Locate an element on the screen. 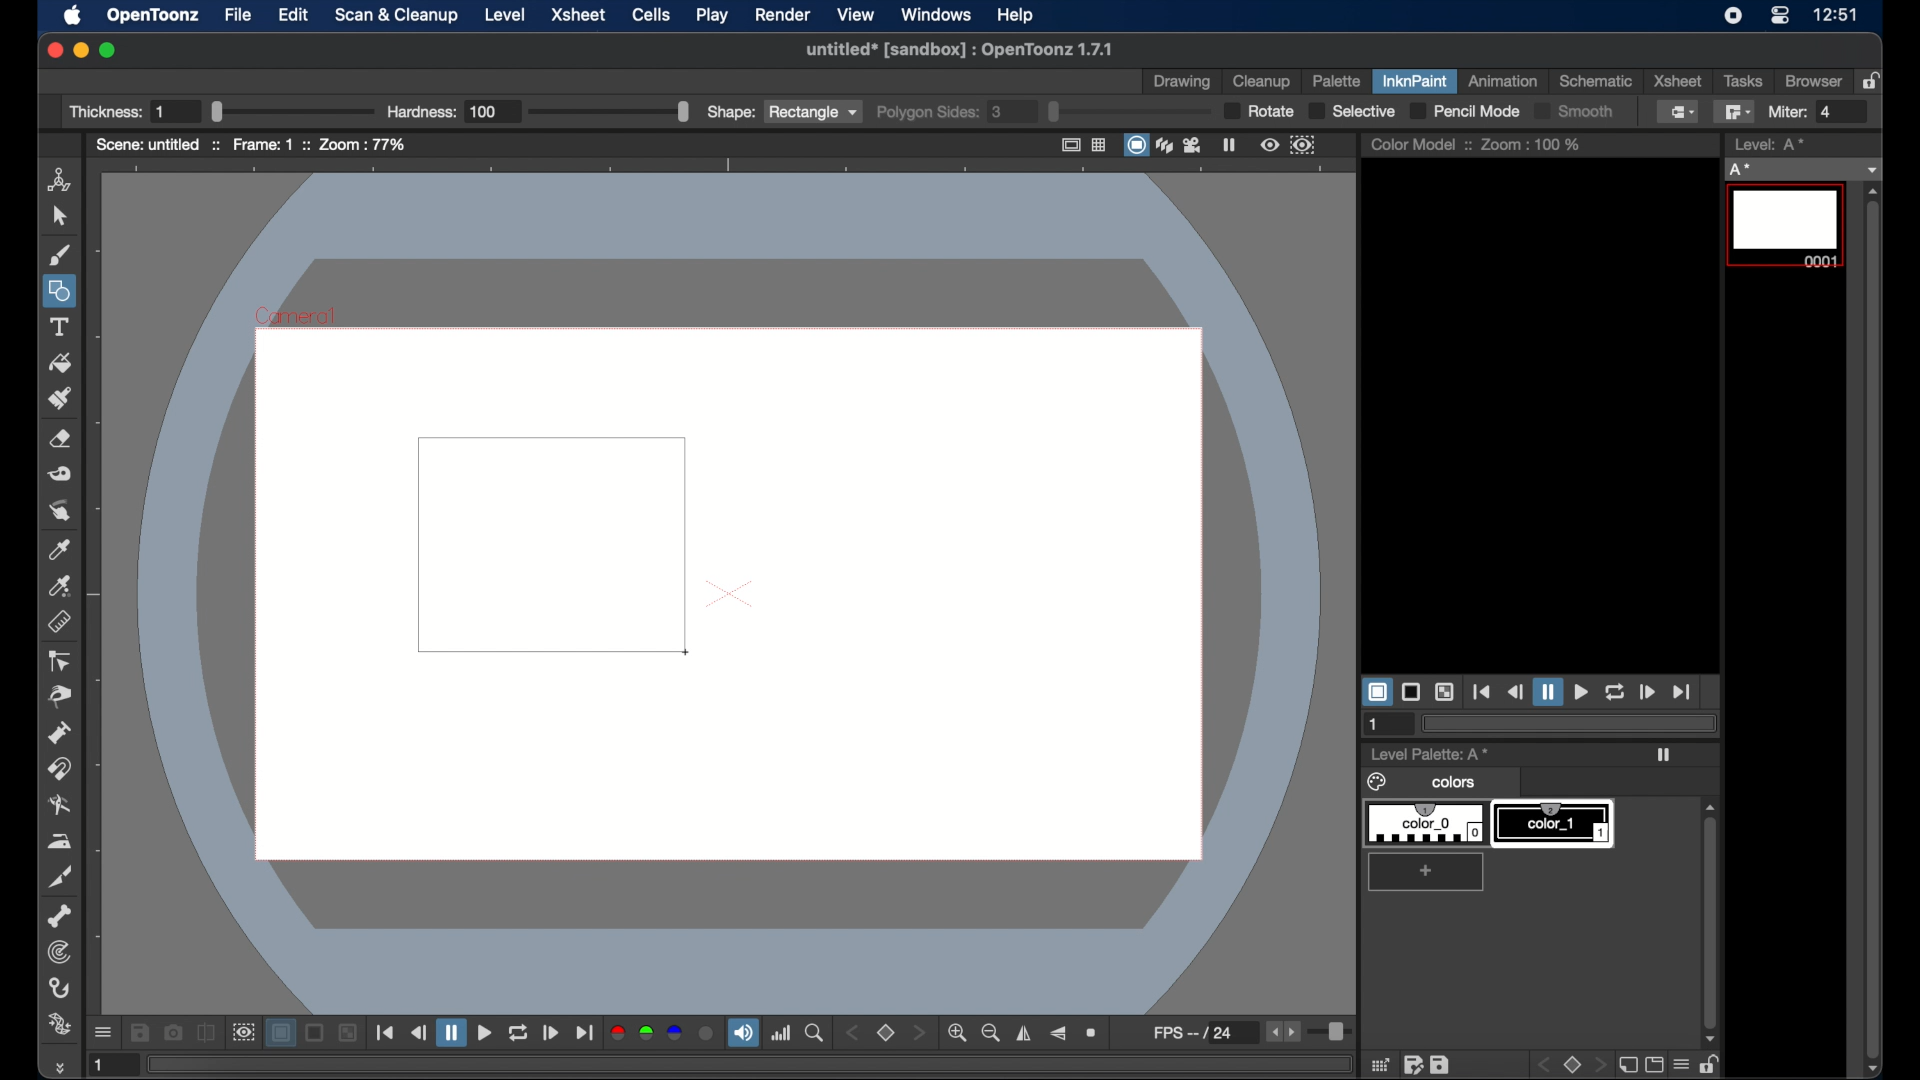 Image resolution: width=1920 pixels, height=1080 pixels. camera is located at coordinates (1195, 144).